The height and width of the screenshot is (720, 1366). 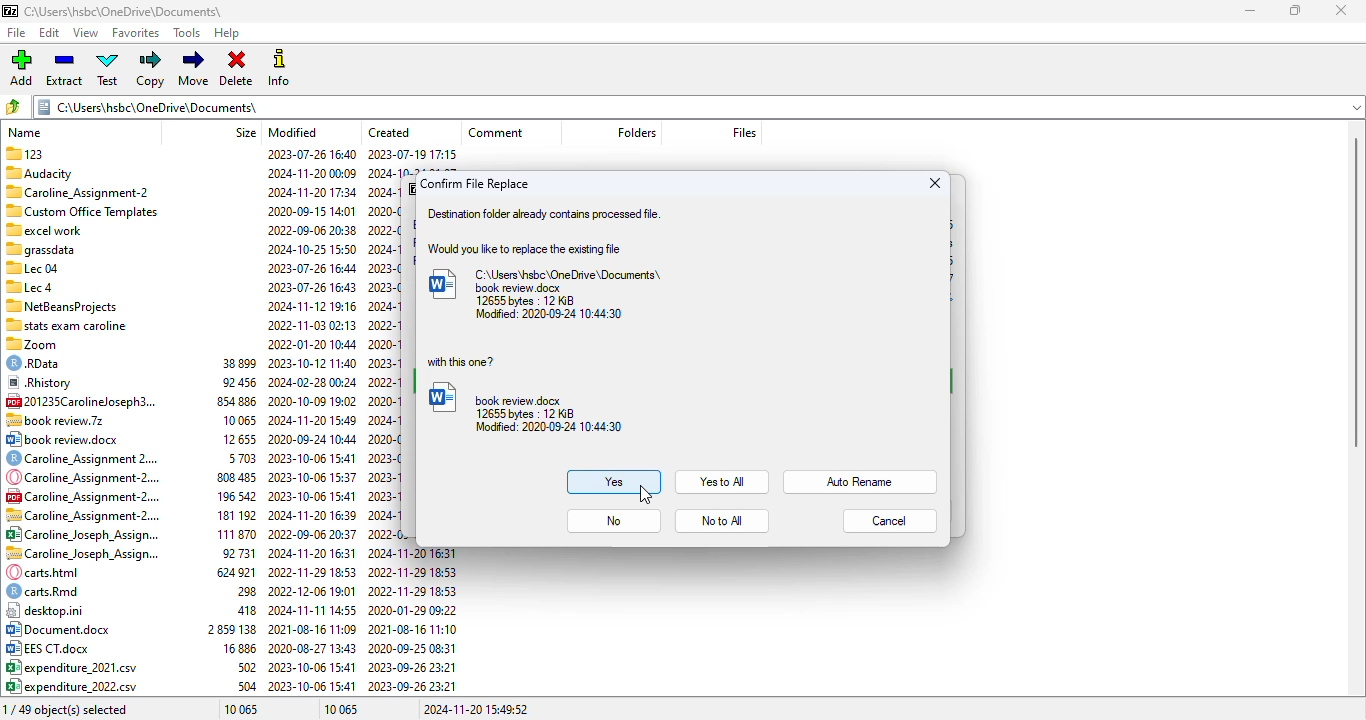 What do you see at coordinates (39, 248) in the screenshot?
I see `` at bounding box center [39, 248].